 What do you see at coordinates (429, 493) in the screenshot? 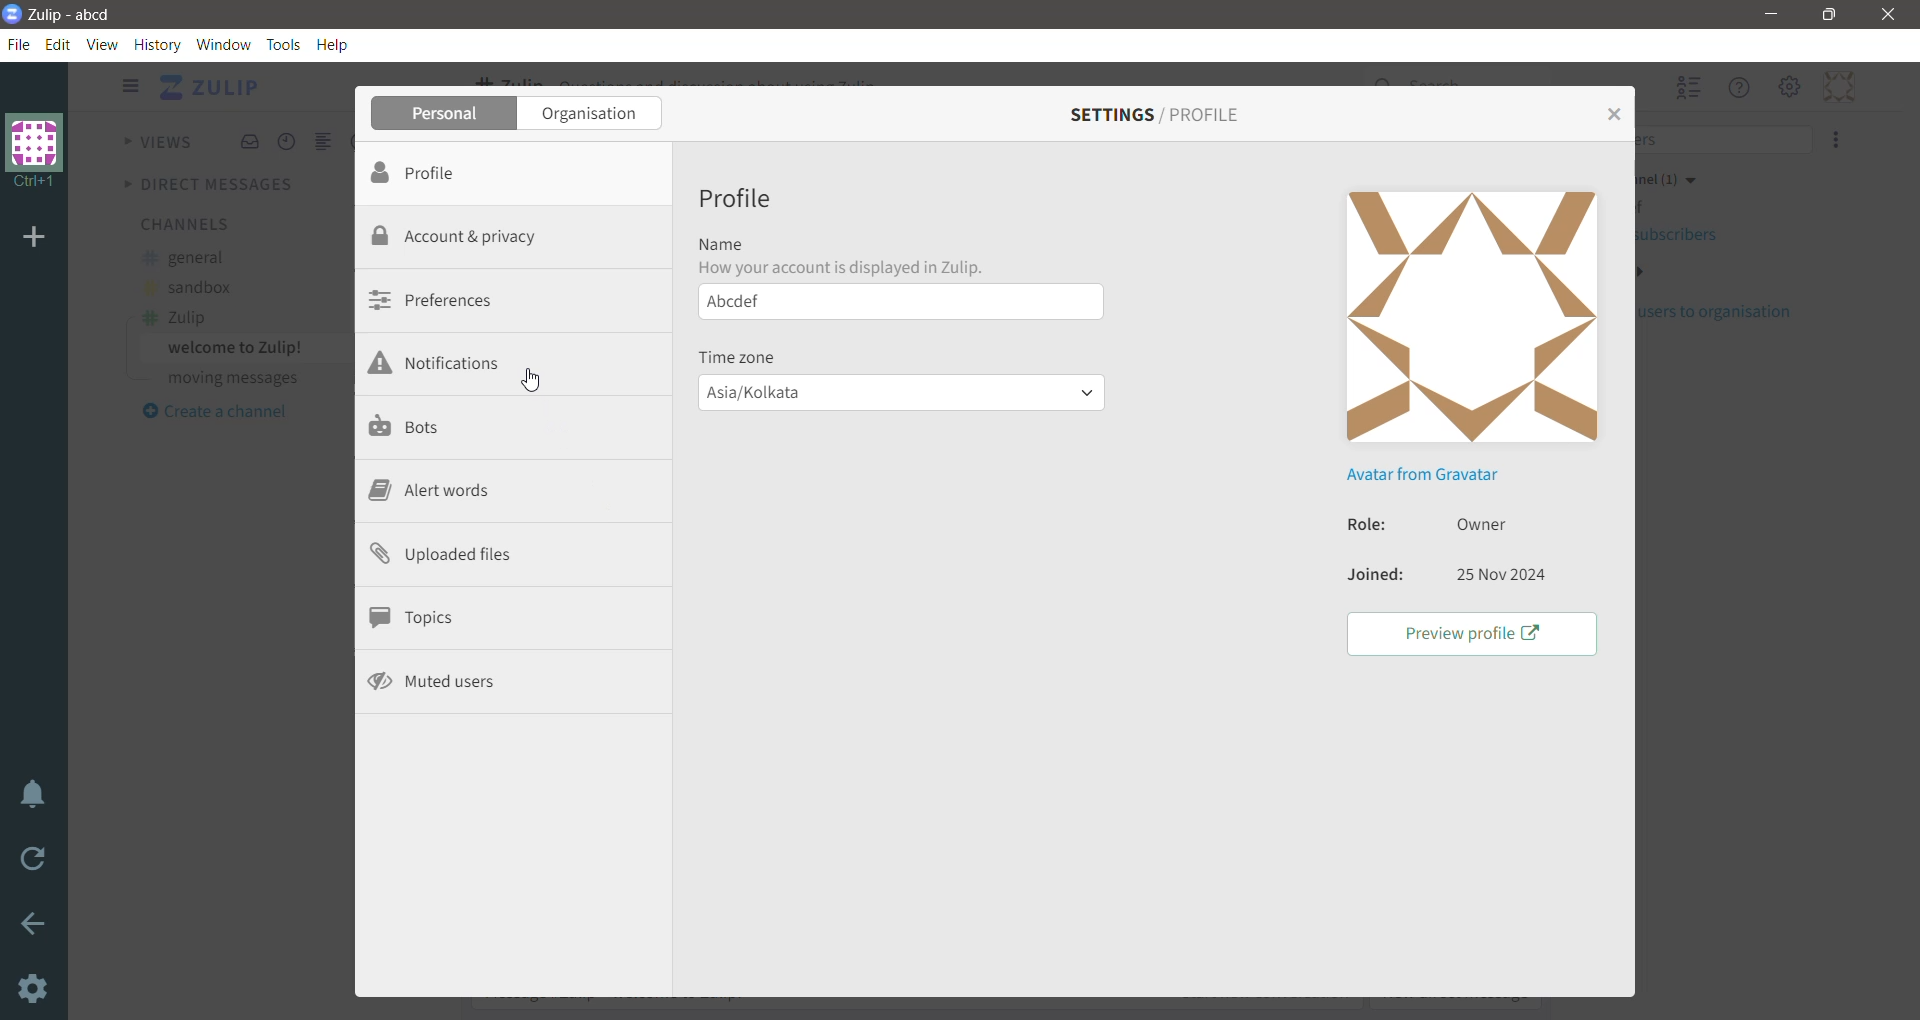
I see `Alert words` at bounding box center [429, 493].